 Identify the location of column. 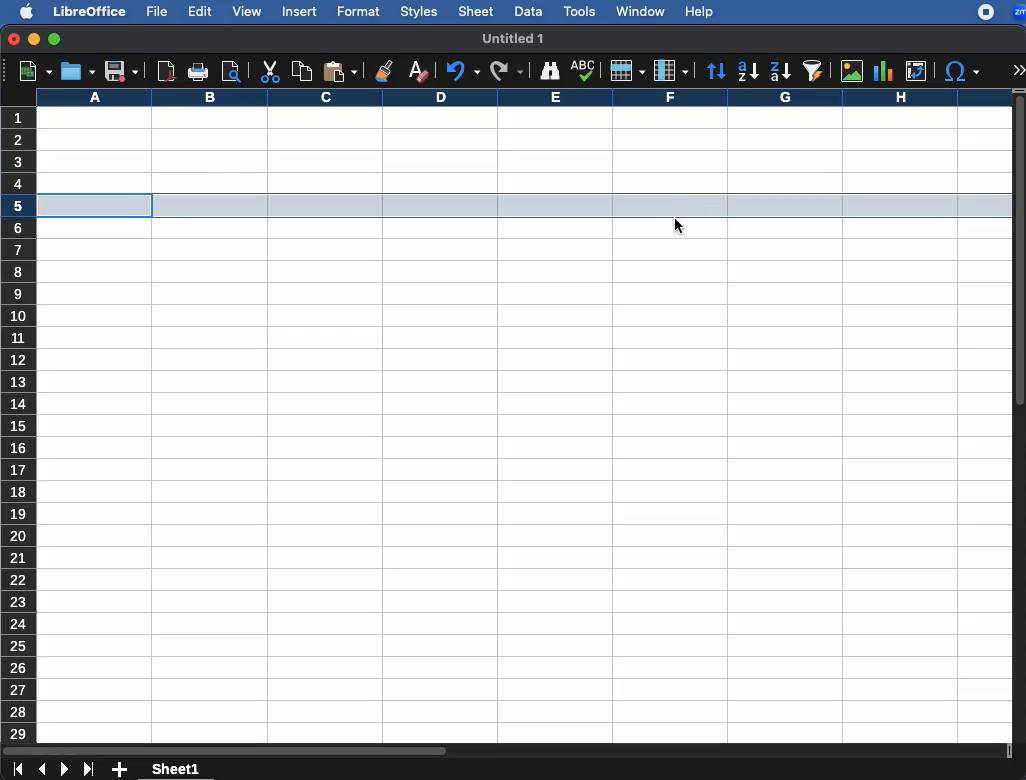
(519, 98).